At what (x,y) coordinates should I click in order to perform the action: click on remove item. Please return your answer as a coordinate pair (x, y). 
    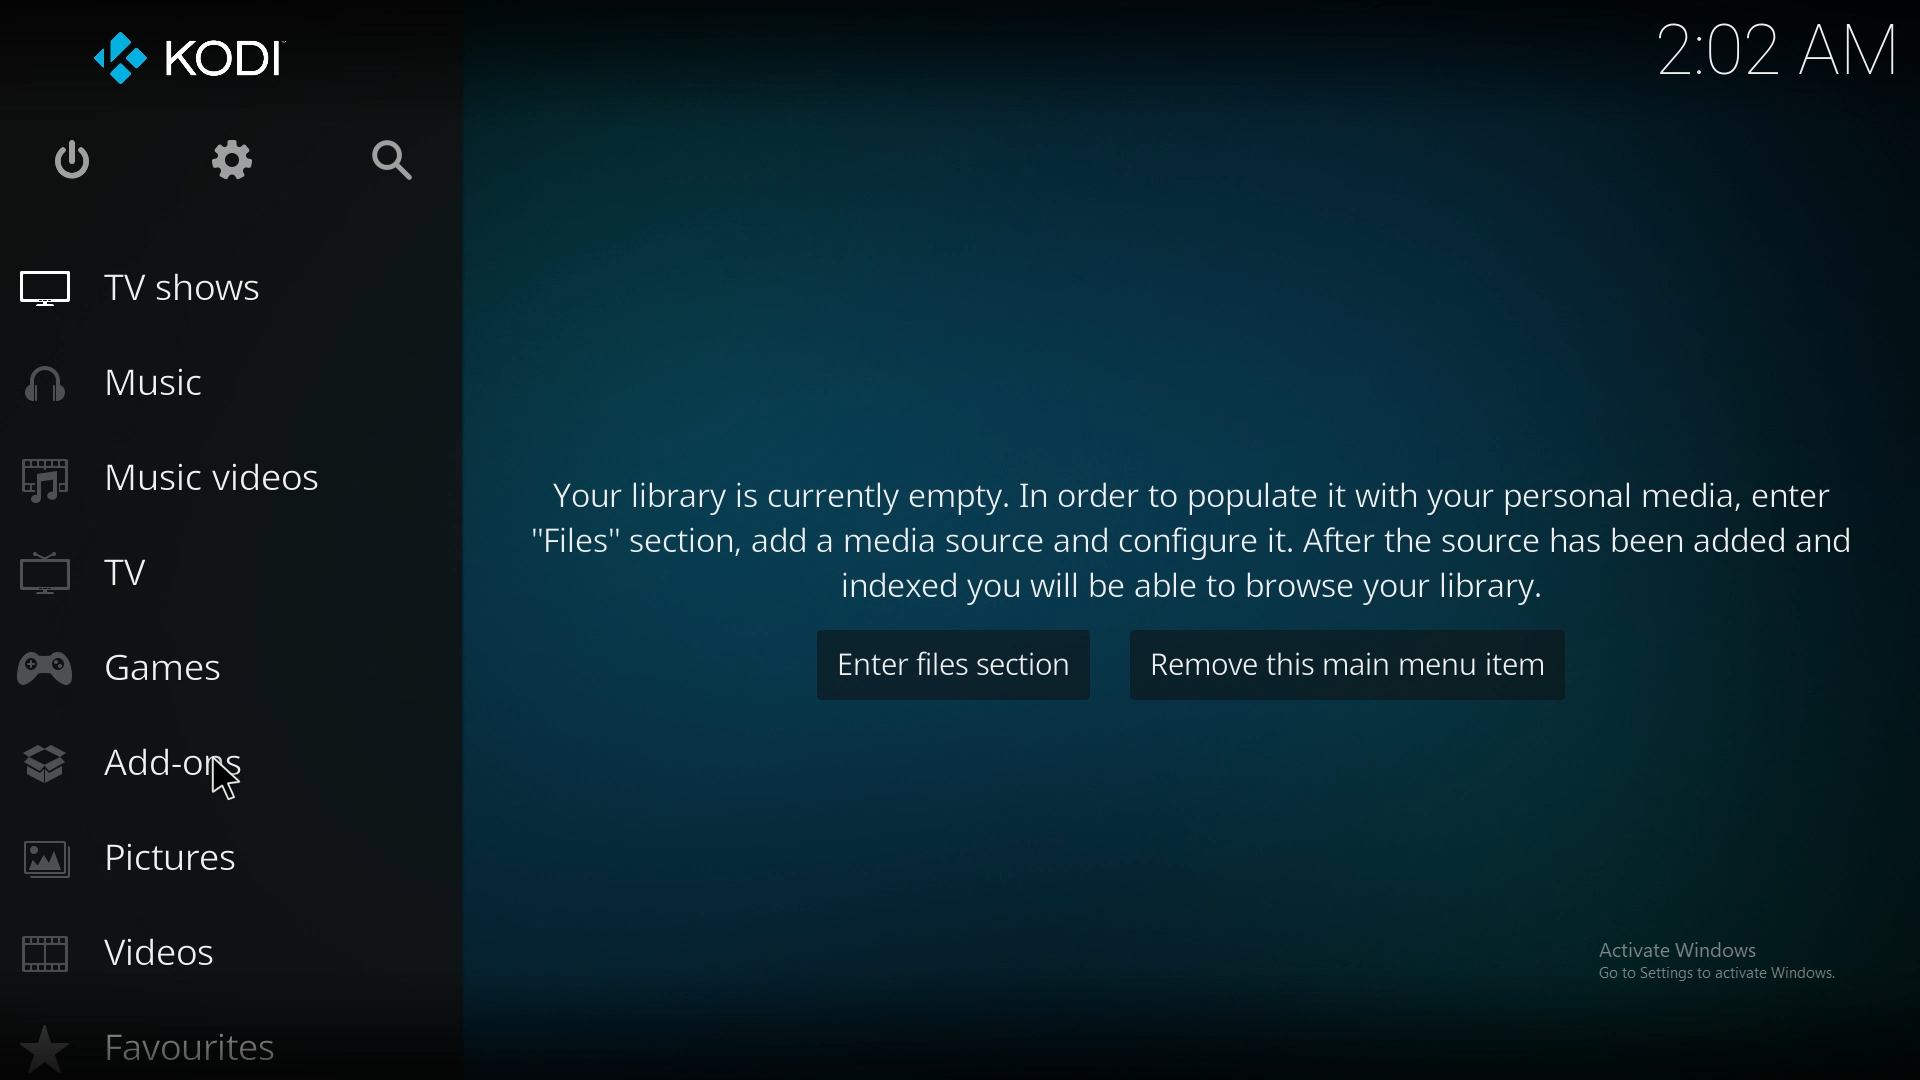
    Looking at the image, I should click on (1340, 665).